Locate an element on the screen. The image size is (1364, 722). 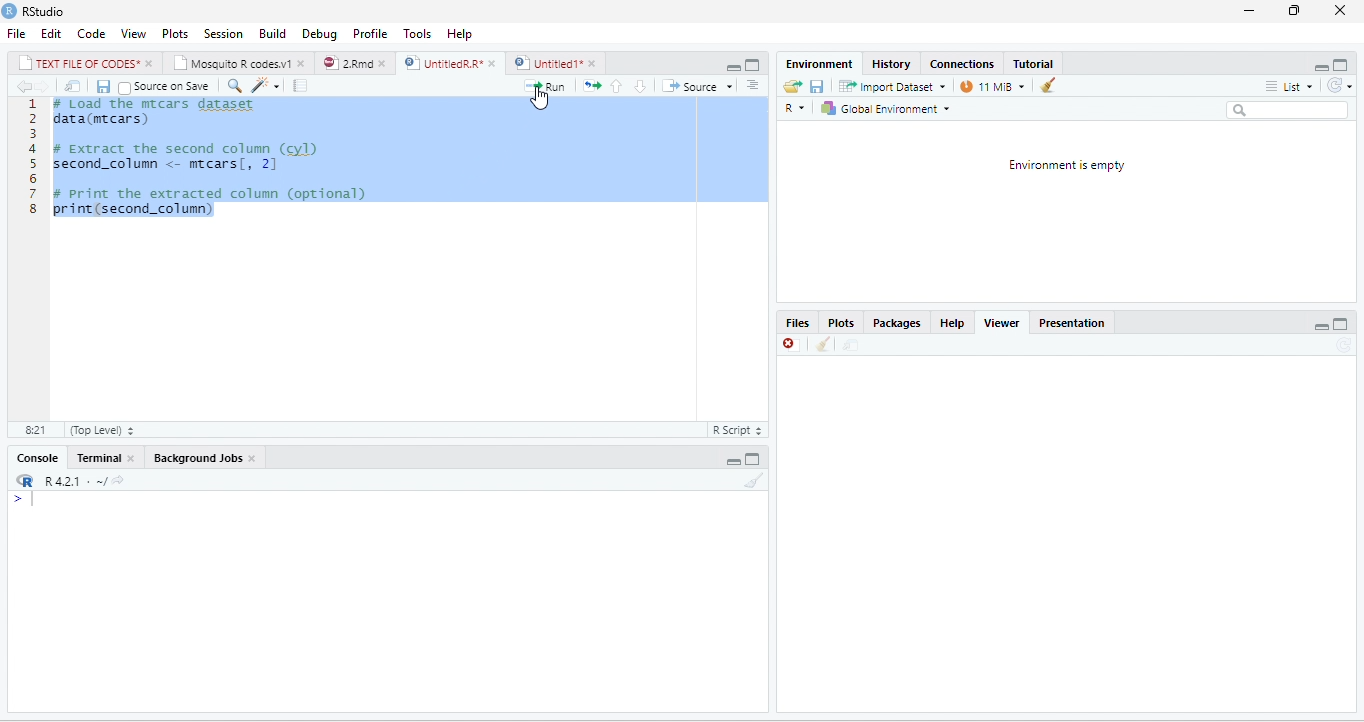
| Global Environment = is located at coordinates (885, 108).